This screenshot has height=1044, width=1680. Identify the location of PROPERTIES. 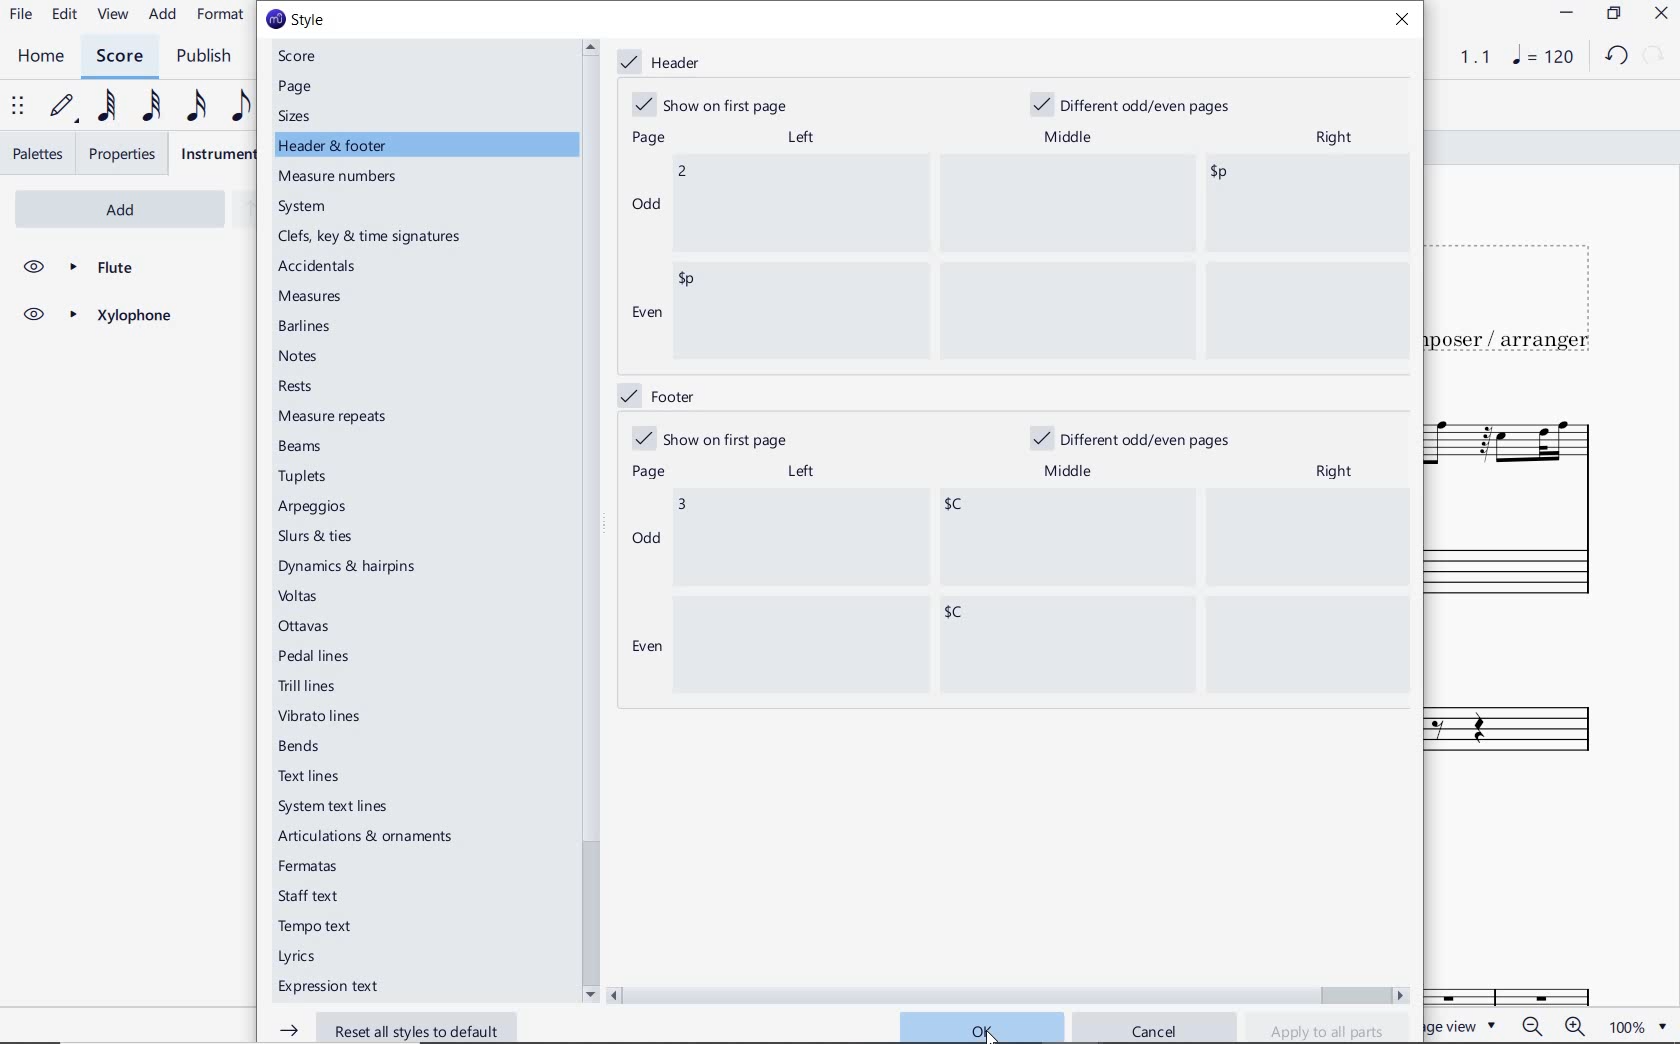
(124, 154).